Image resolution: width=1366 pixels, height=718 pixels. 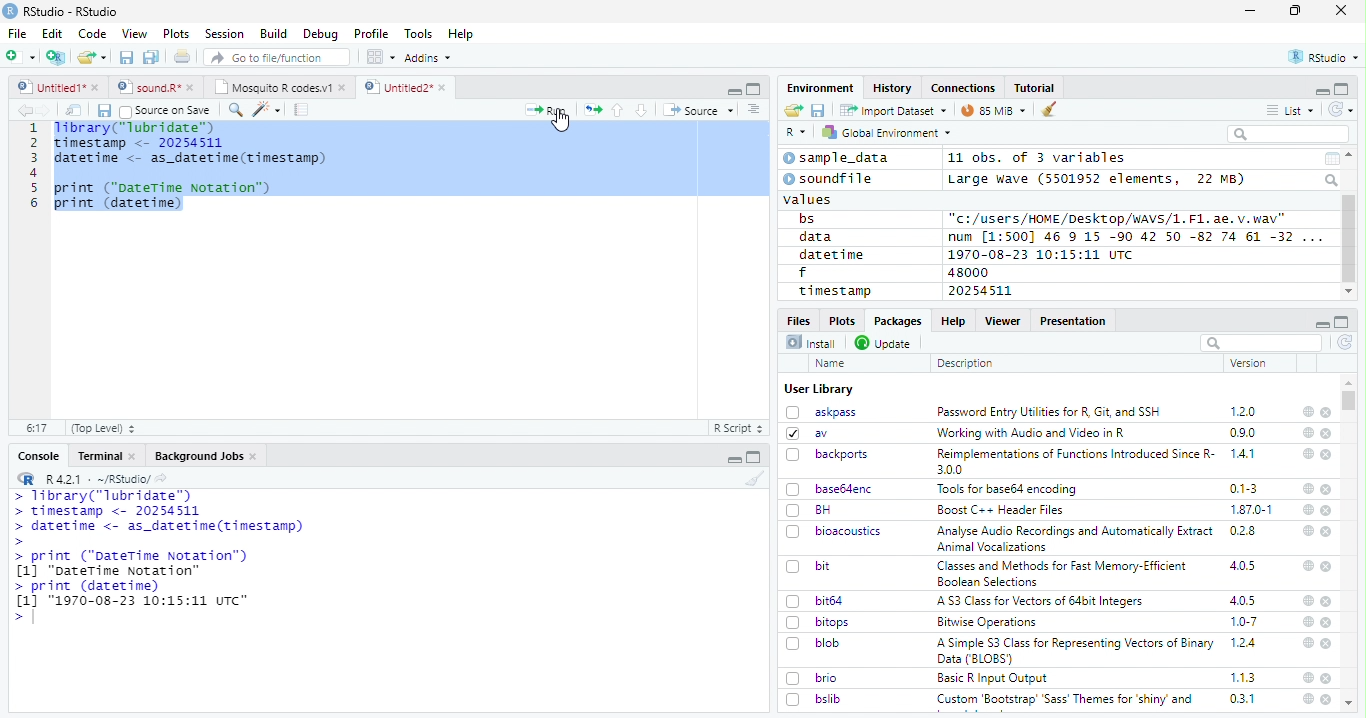 What do you see at coordinates (1307, 600) in the screenshot?
I see `help` at bounding box center [1307, 600].